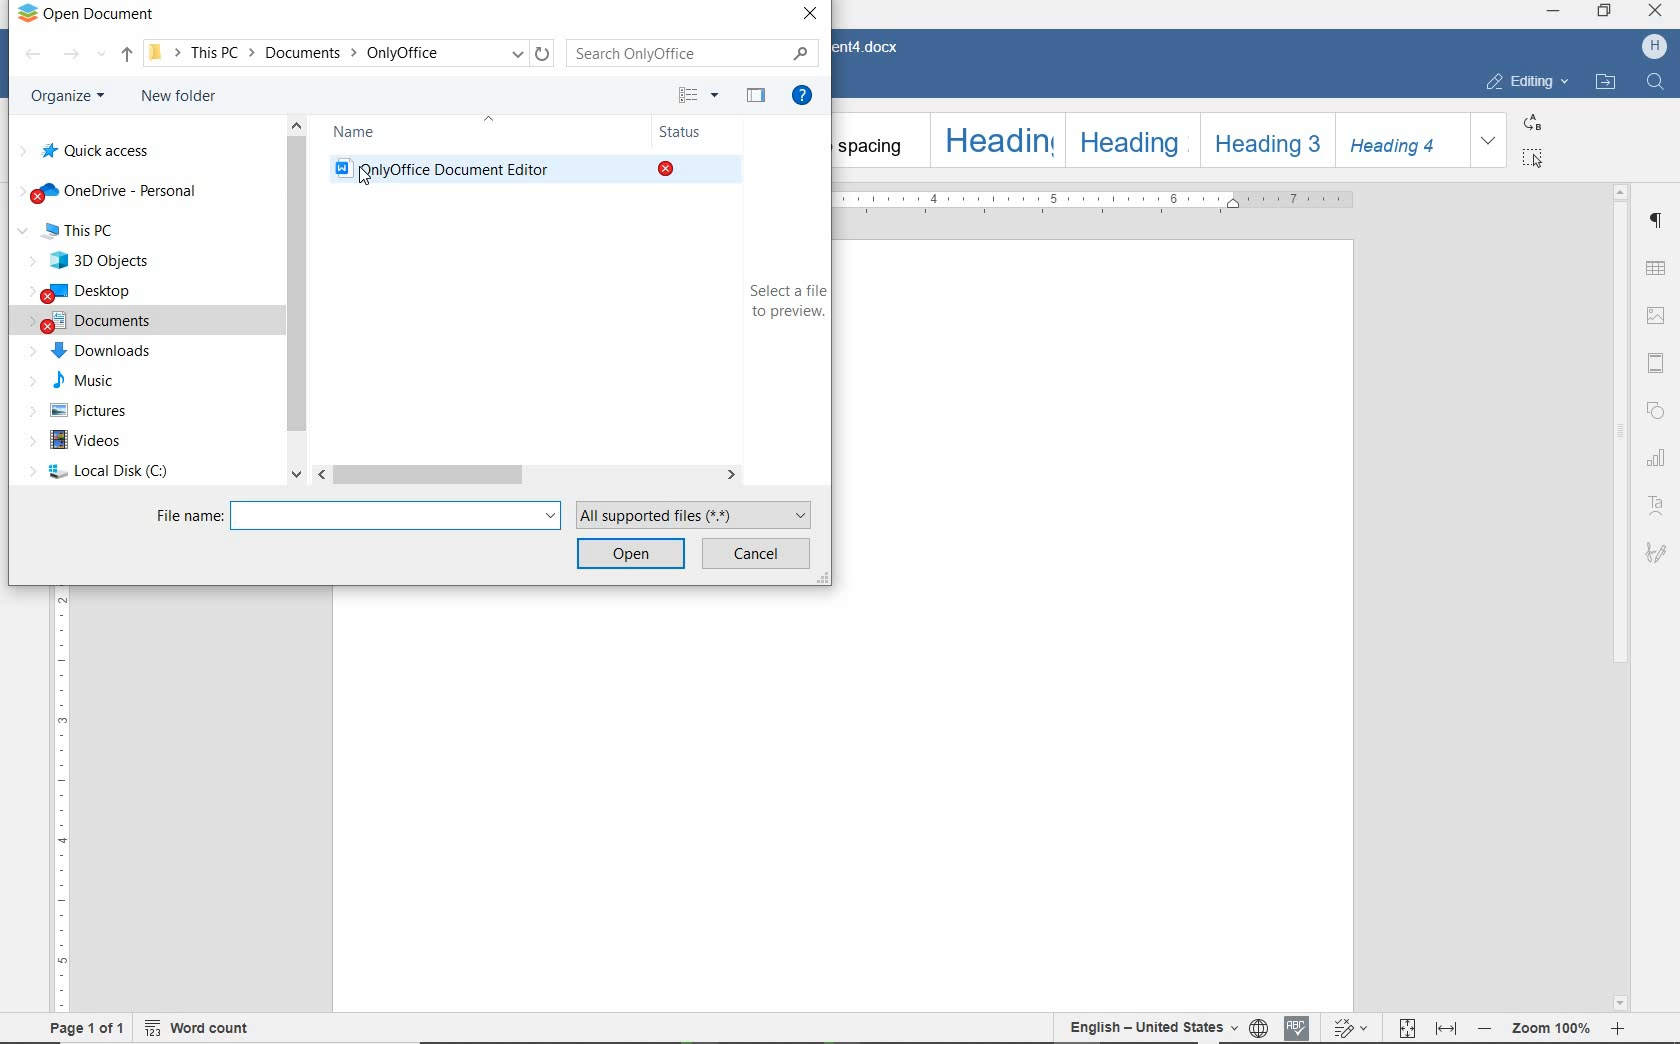 The image size is (1680, 1044). Describe the element at coordinates (1529, 81) in the screenshot. I see `EDITING` at that location.